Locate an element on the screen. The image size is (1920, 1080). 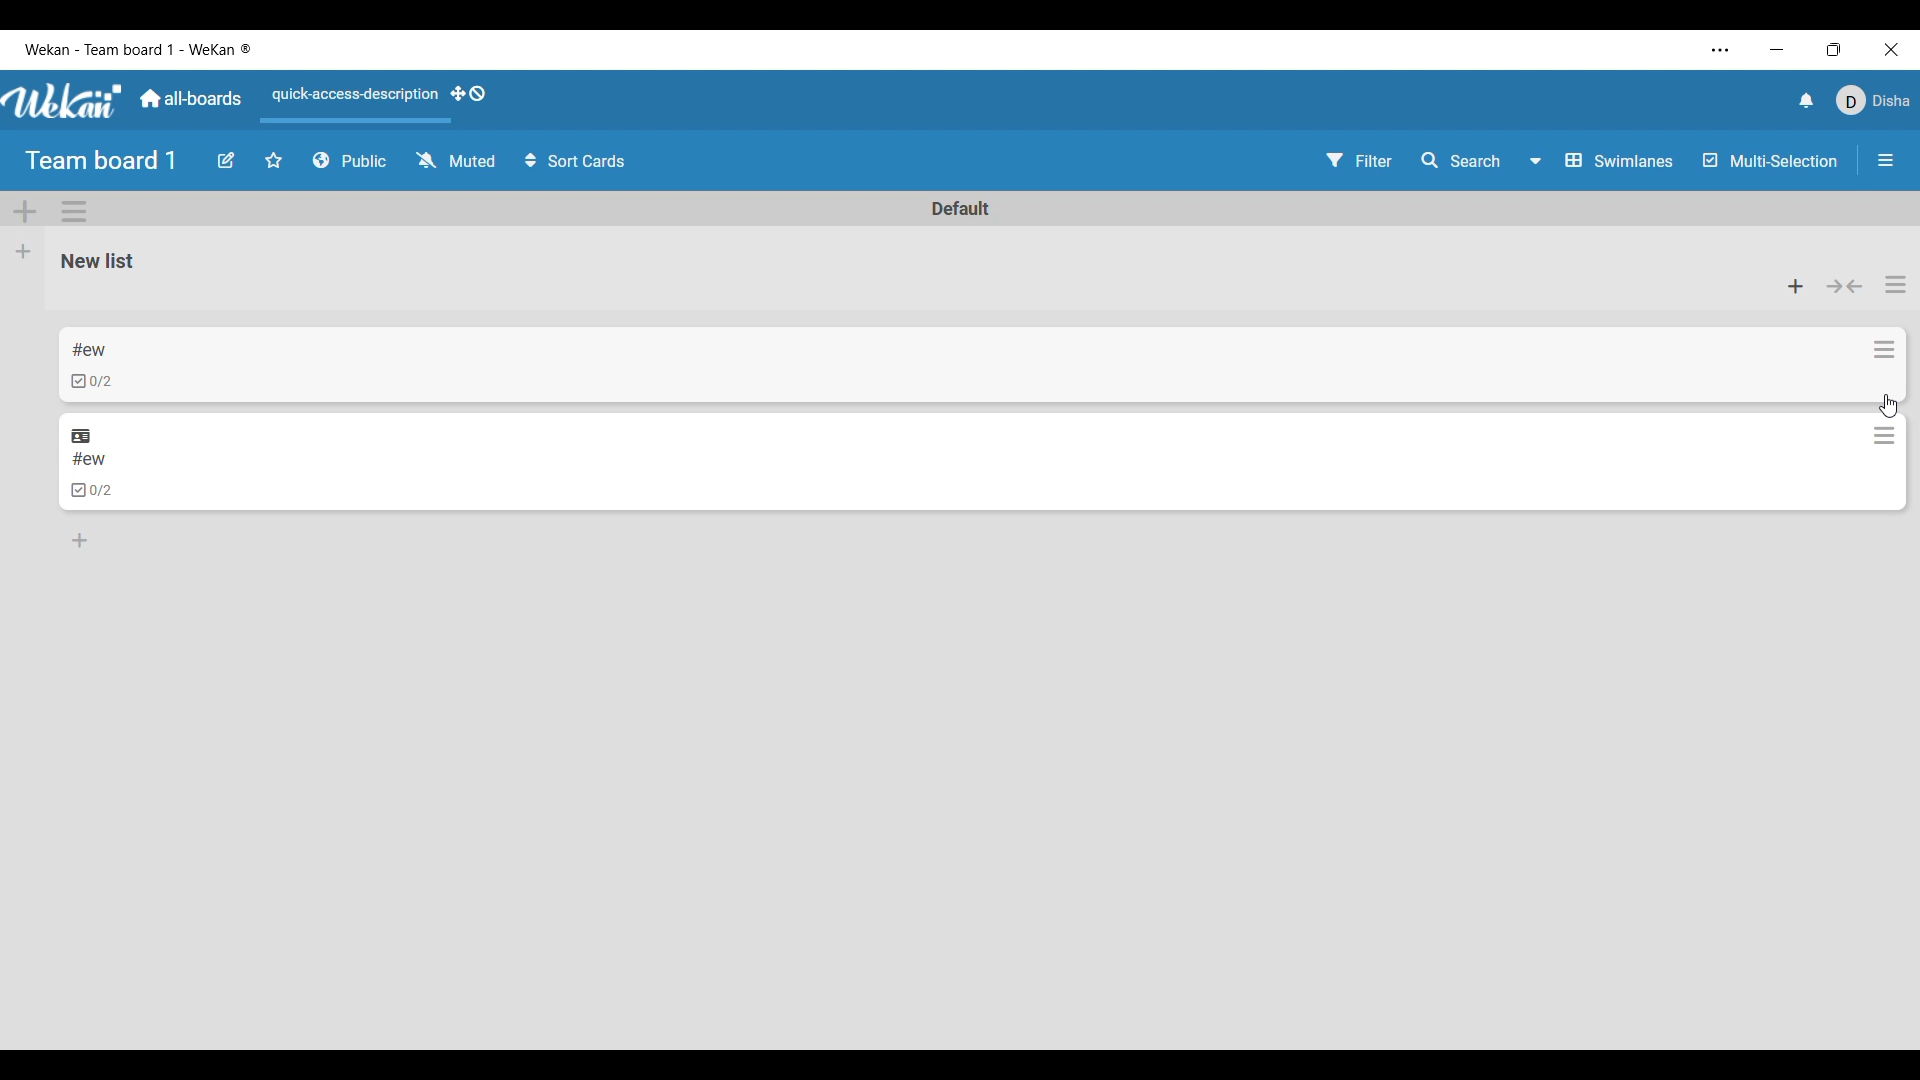
cursor is located at coordinates (1888, 406).